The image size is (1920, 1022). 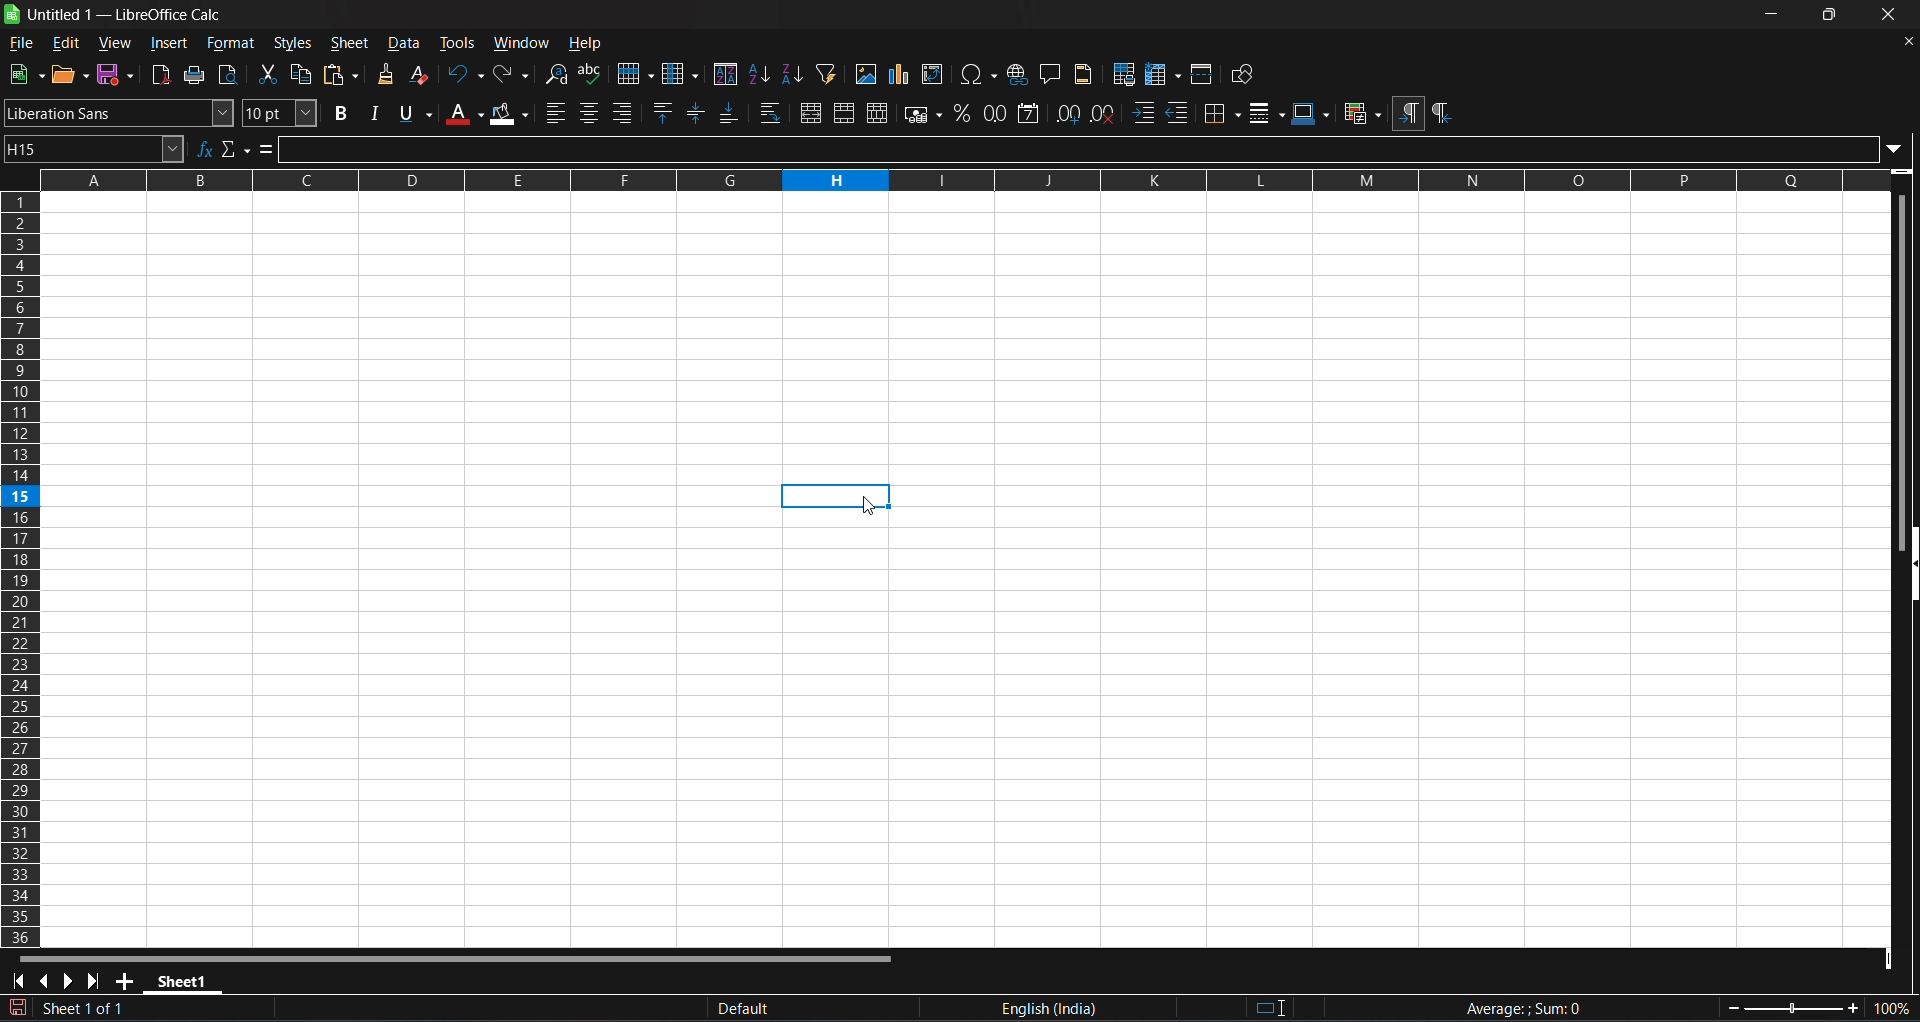 What do you see at coordinates (1778, 16) in the screenshot?
I see `minimize` at bounding box center [1778, 16].